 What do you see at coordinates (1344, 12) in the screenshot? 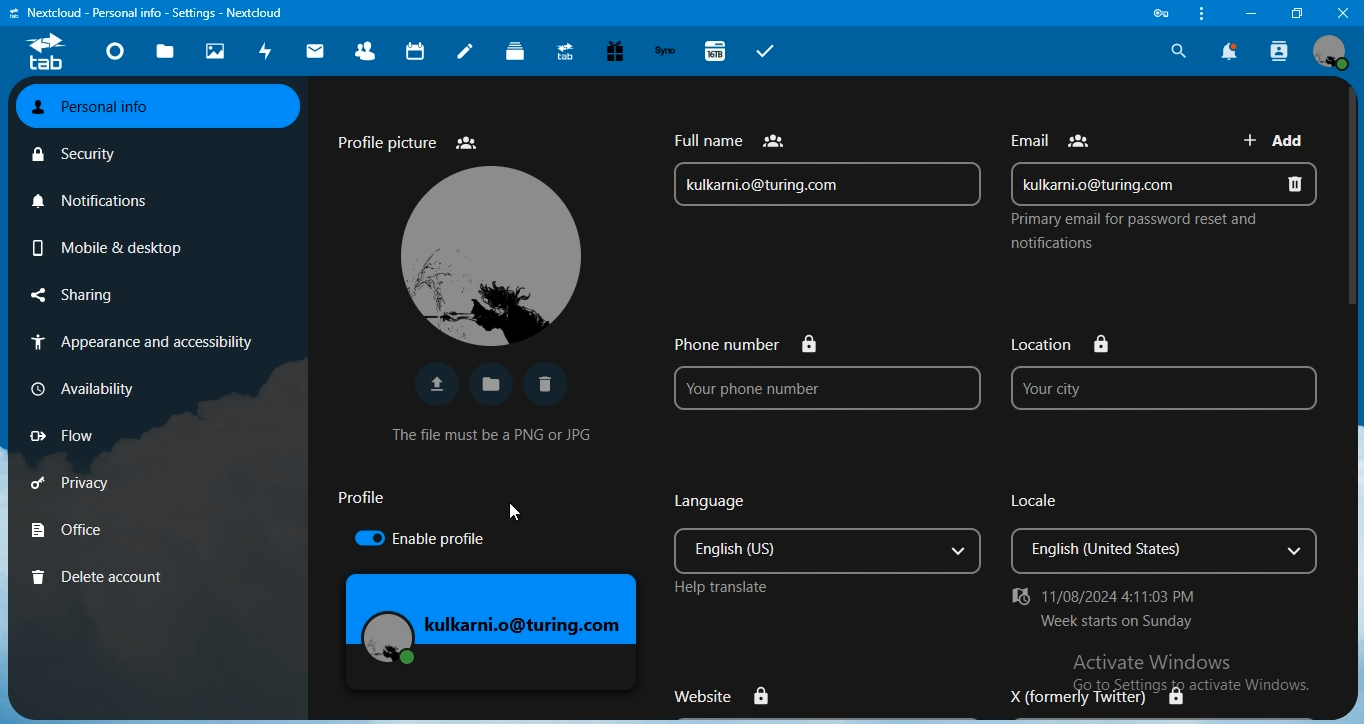
I see `close` at bounding box center [1344, 12].